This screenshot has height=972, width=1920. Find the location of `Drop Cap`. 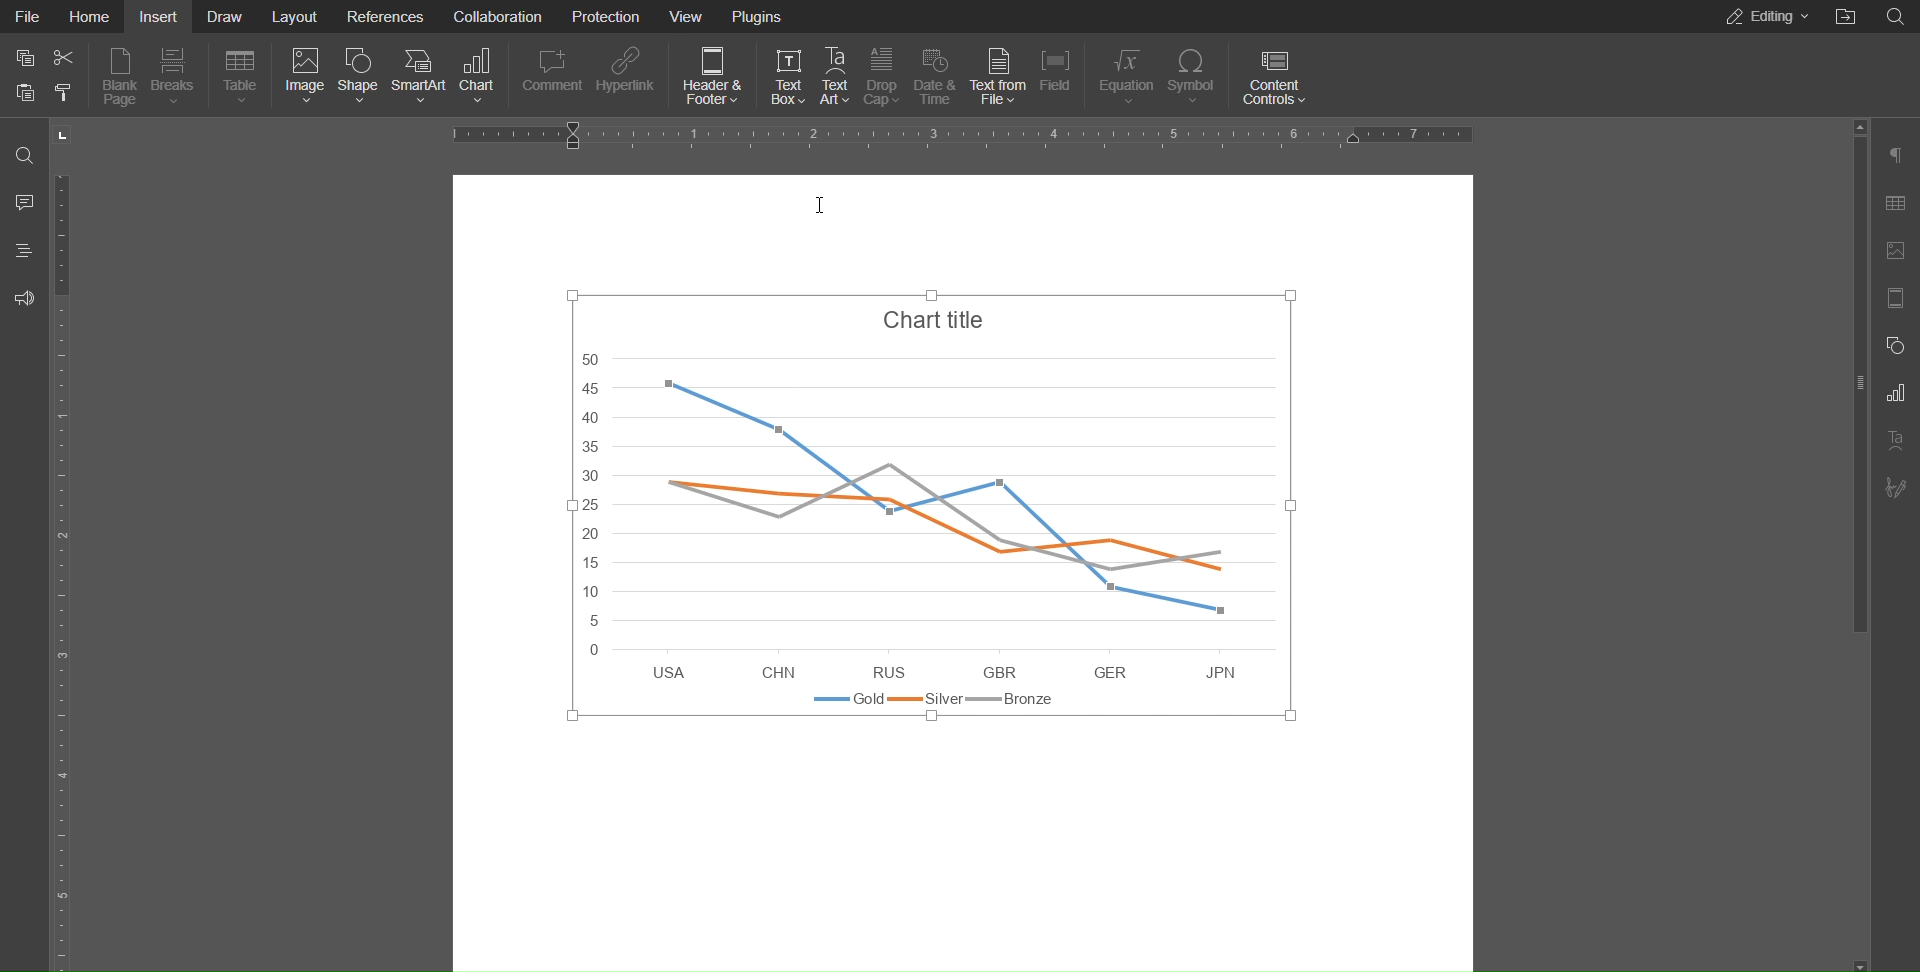

Drop Cap is located at coordinates (884, 73).